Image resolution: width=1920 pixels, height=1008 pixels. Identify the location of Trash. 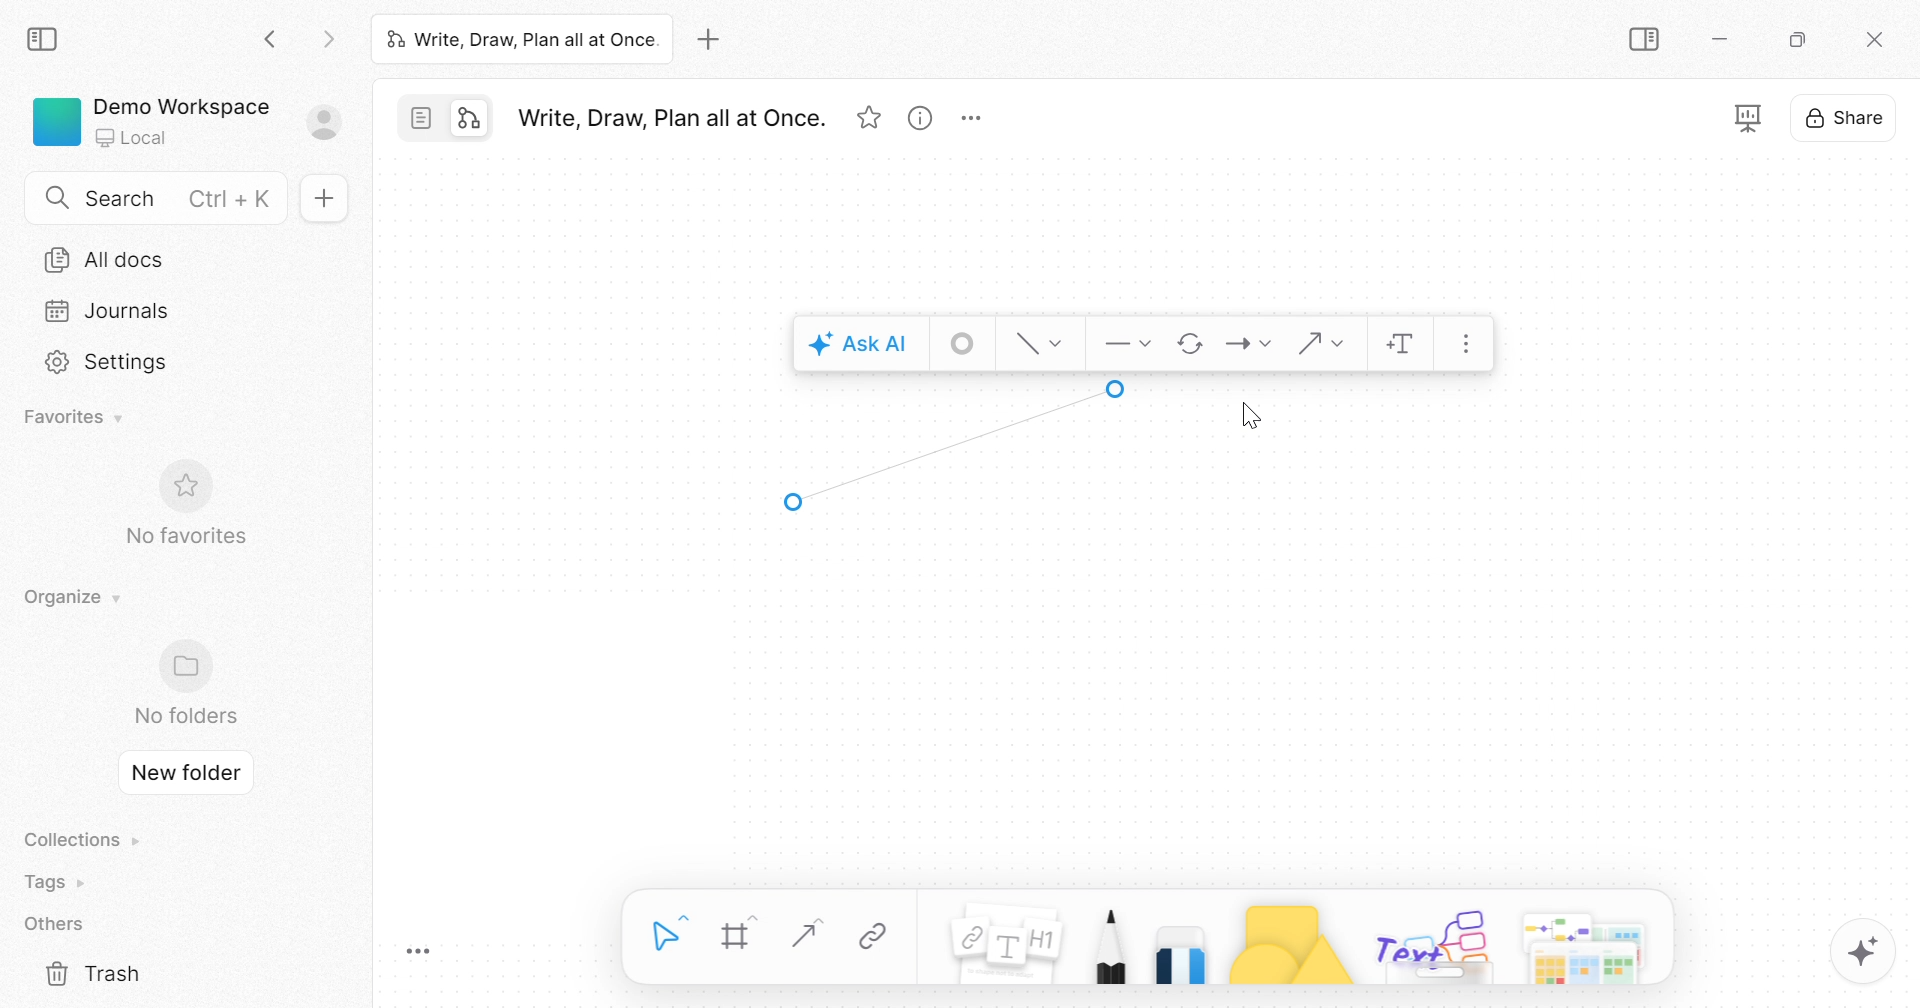
(96, 975).